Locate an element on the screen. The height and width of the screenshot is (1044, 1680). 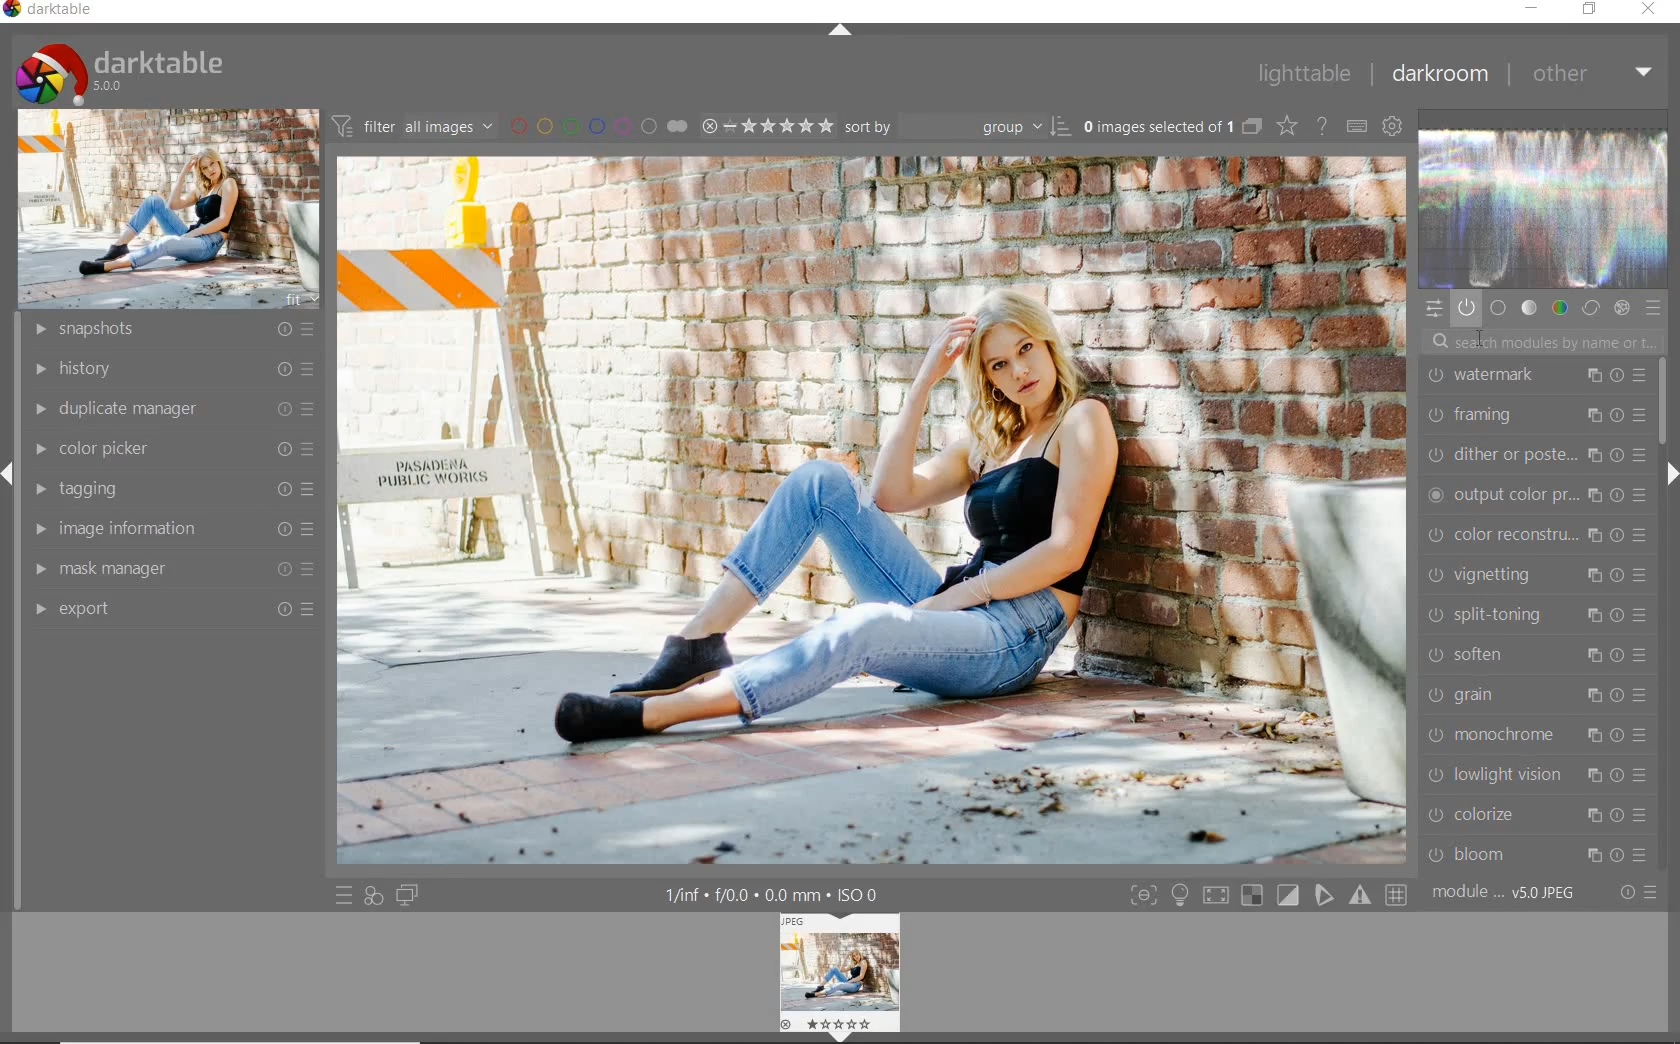
split-toning is located at coordinates (1534, 618).